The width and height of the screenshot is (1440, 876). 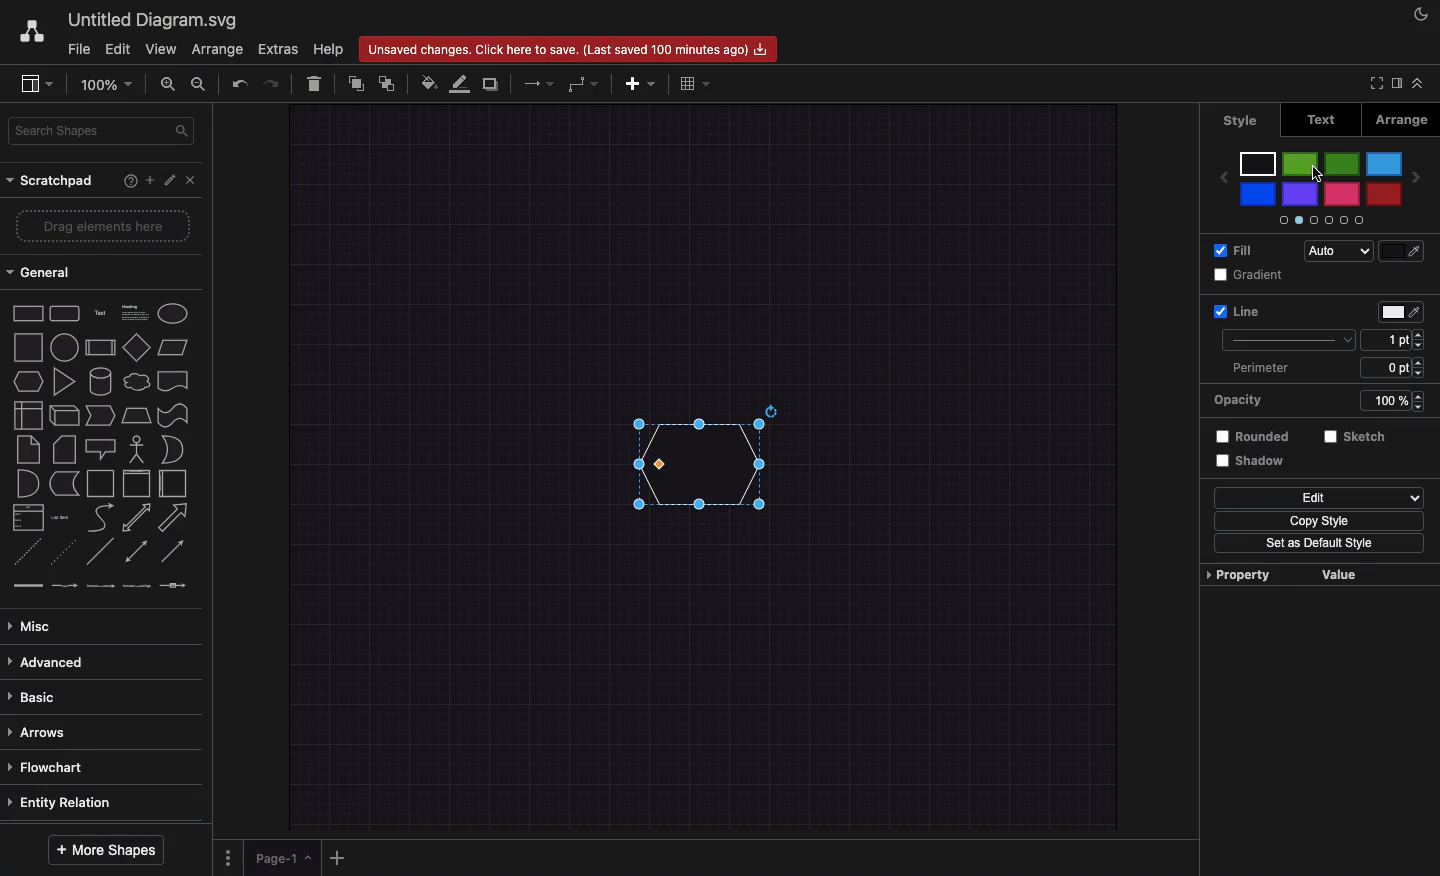 I want to click on Arrange, so click(x=217, y=50).